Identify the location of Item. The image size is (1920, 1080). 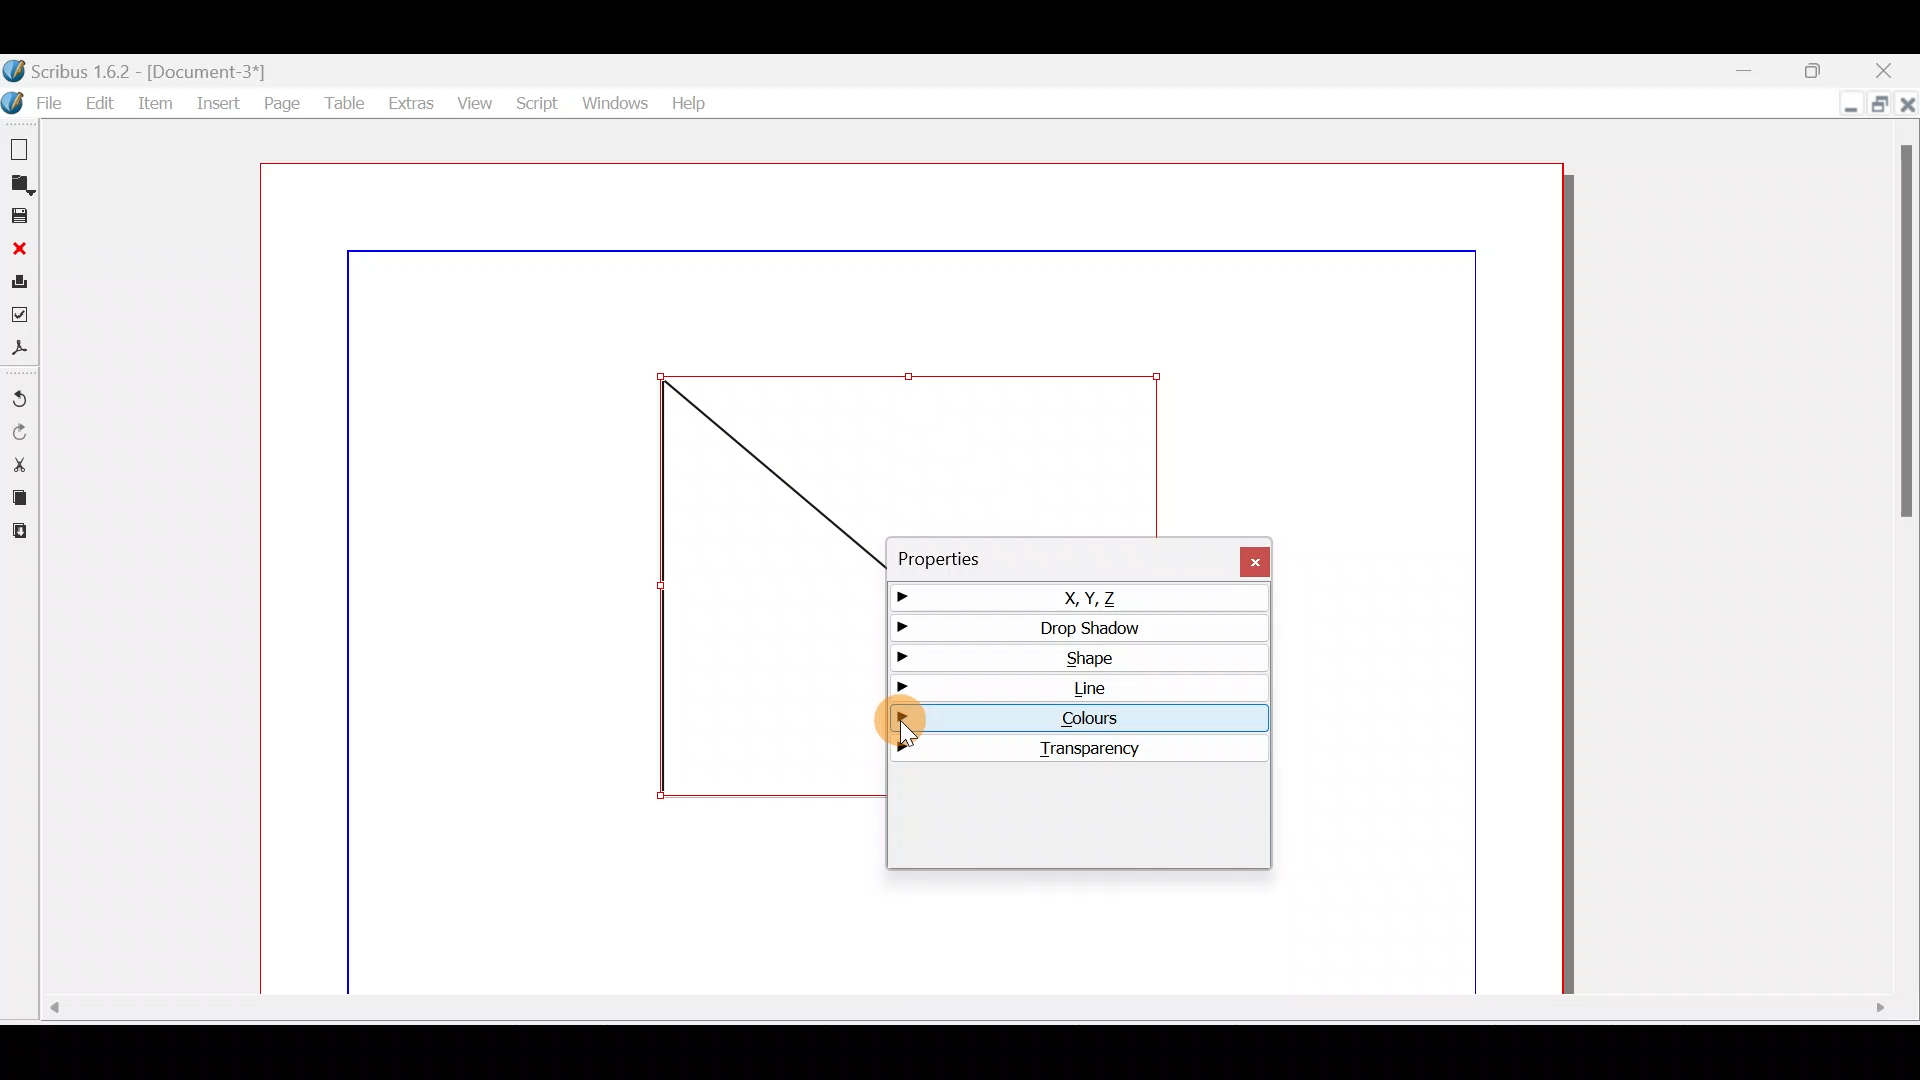
(155, 107).